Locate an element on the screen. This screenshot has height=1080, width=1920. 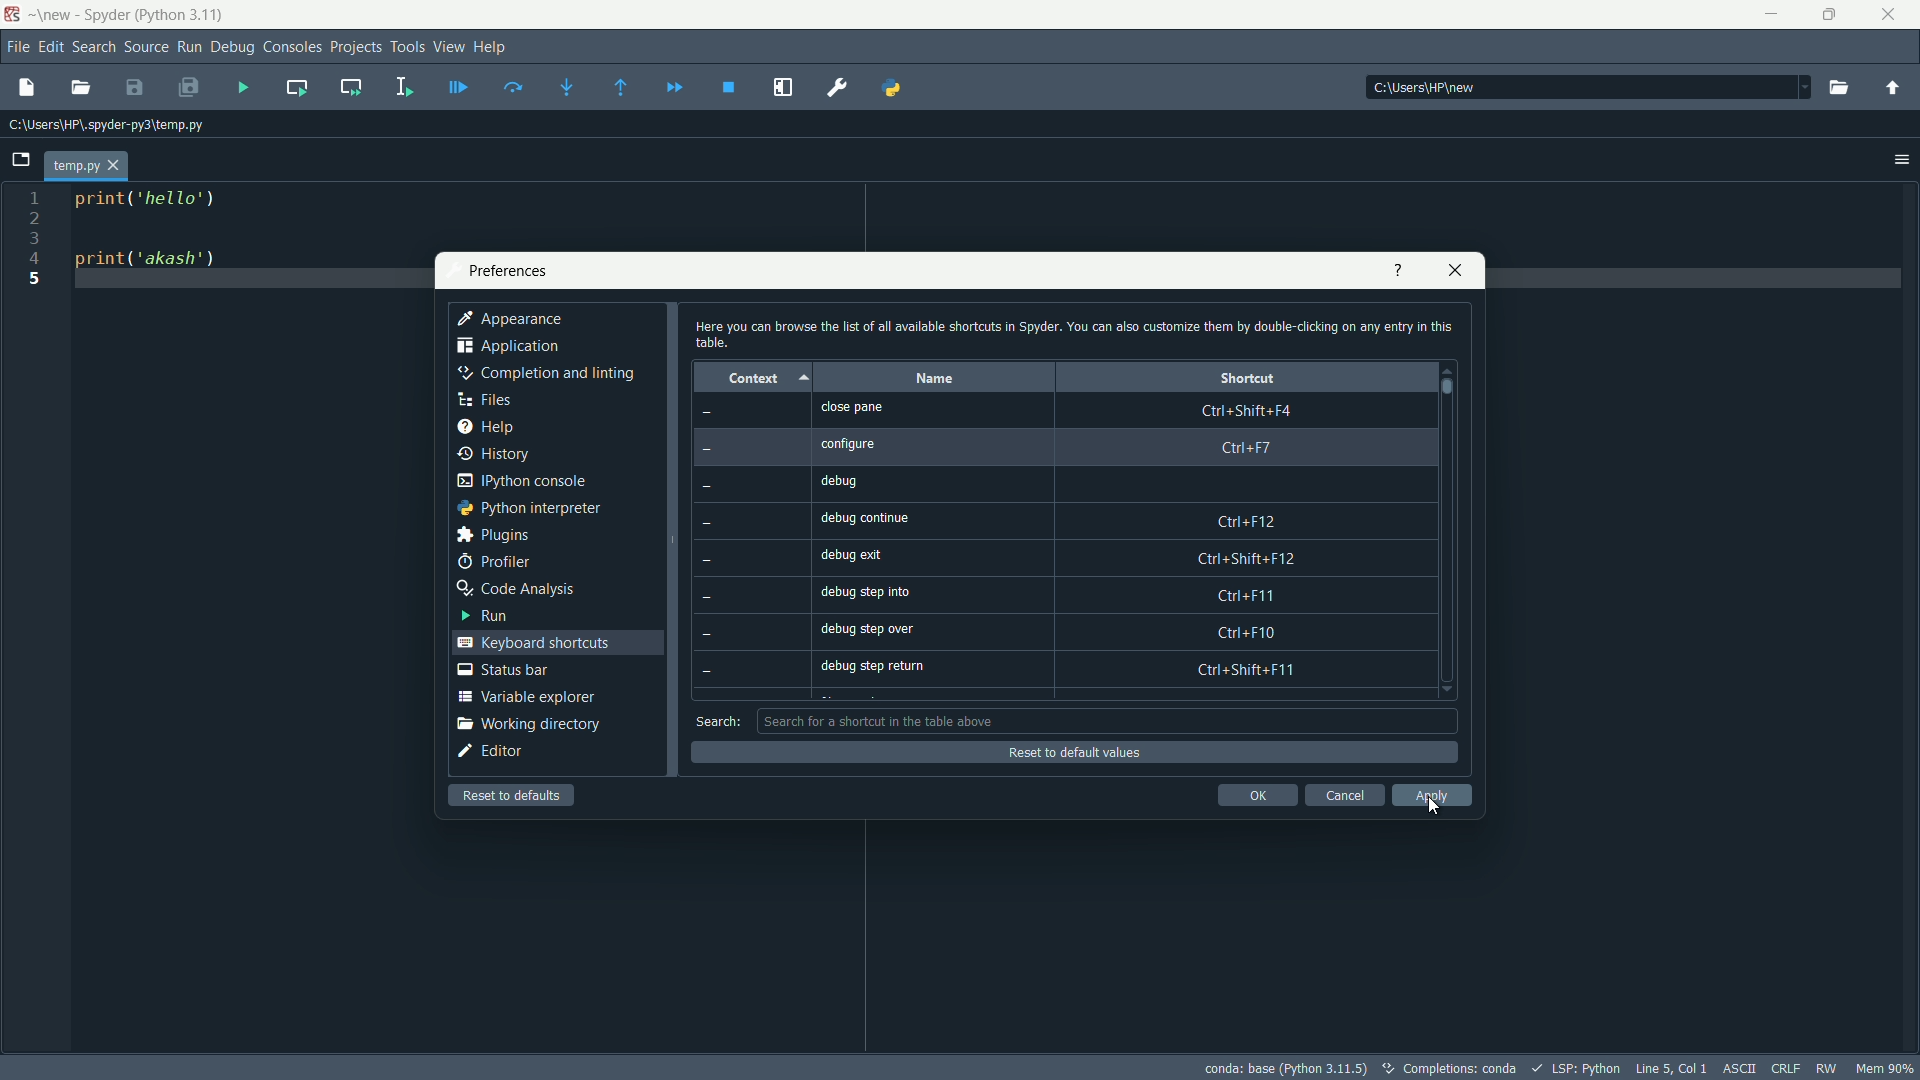
Correct Code  is located at coordinates (1383, 1068).